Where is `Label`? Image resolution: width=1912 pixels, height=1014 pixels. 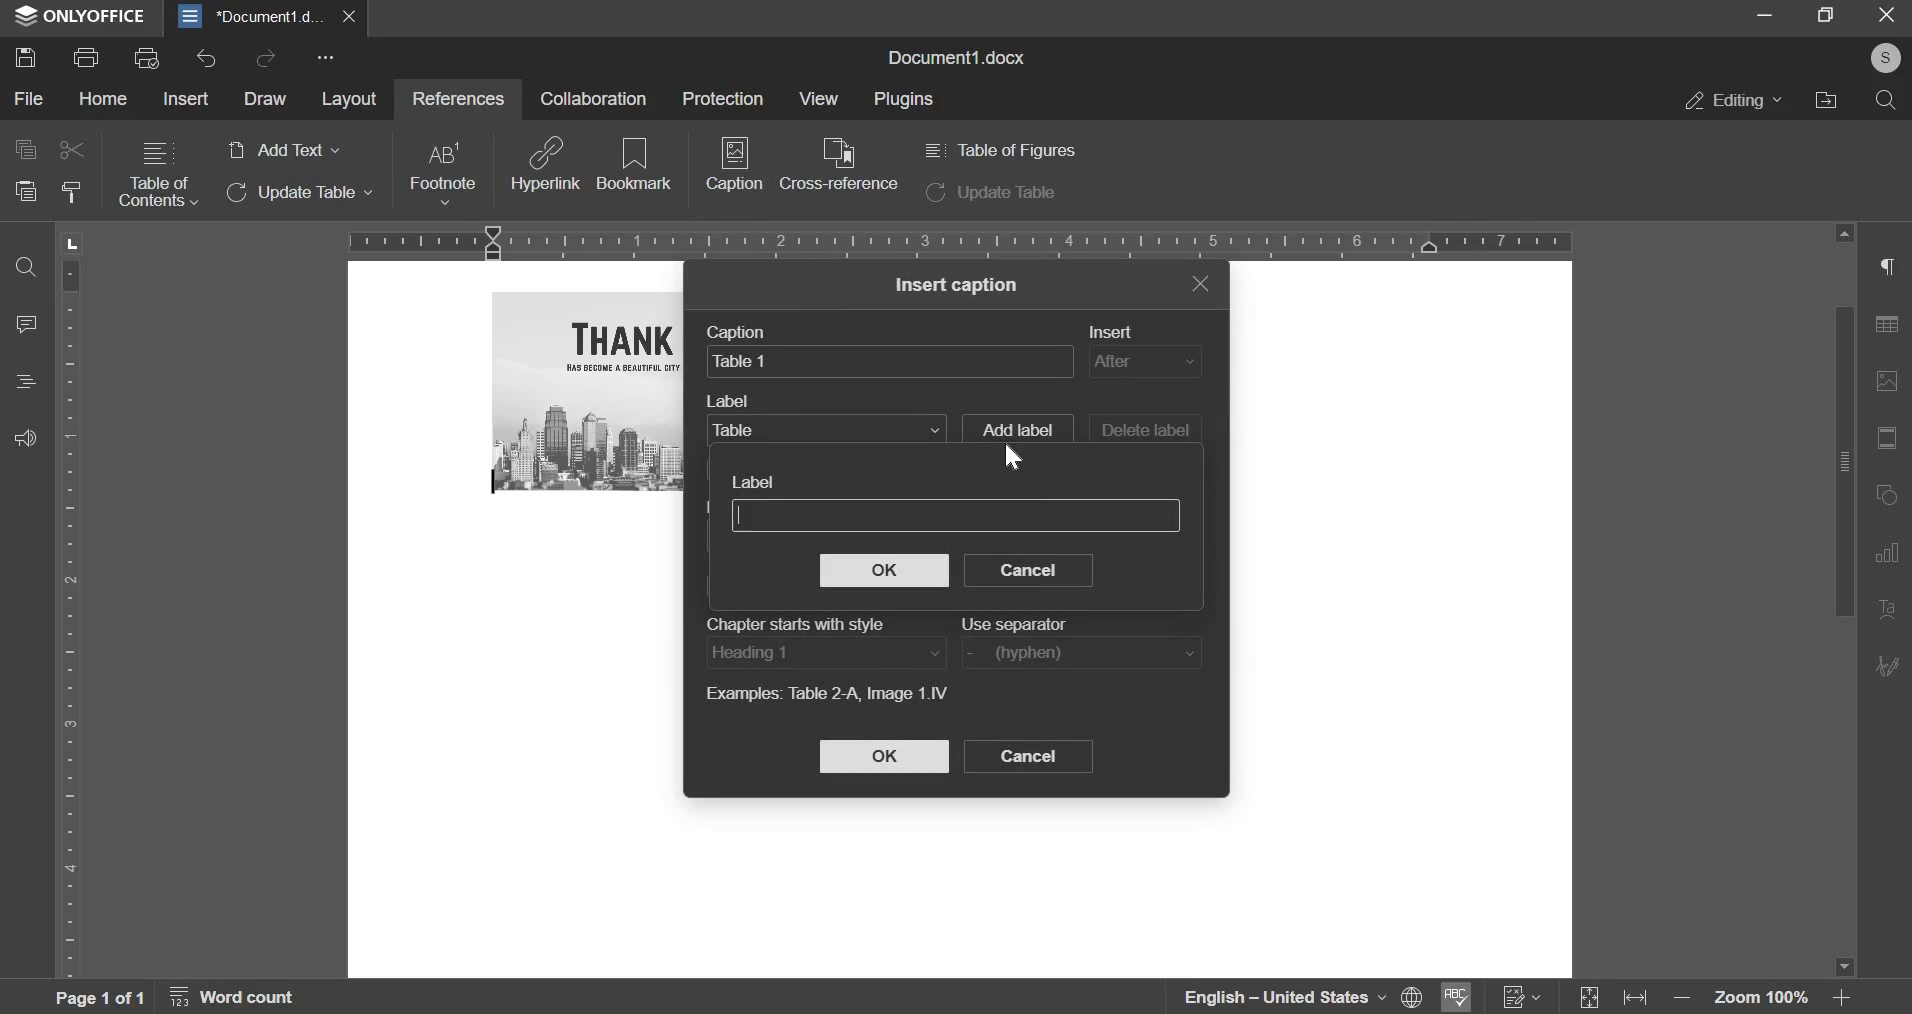
Label is located at coordinates (754, 482).